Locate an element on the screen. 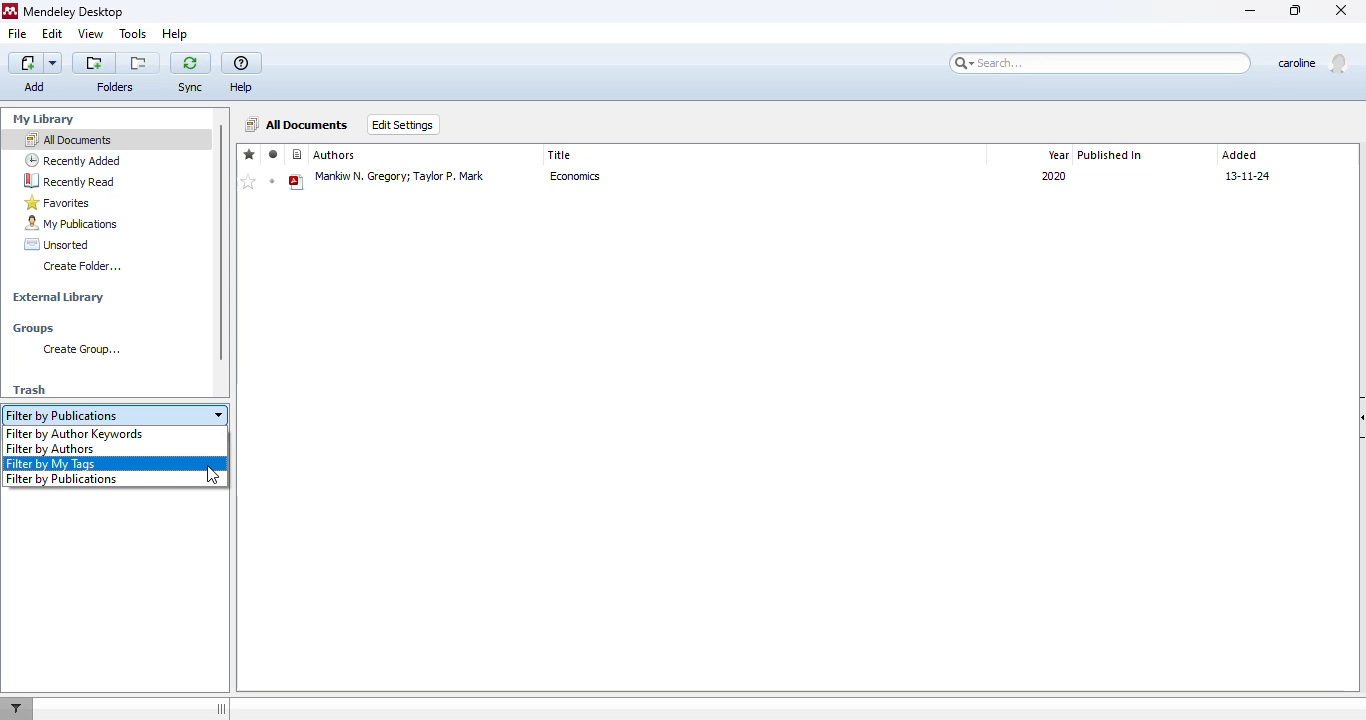  filter by publications is located at coordinates (61, 479).